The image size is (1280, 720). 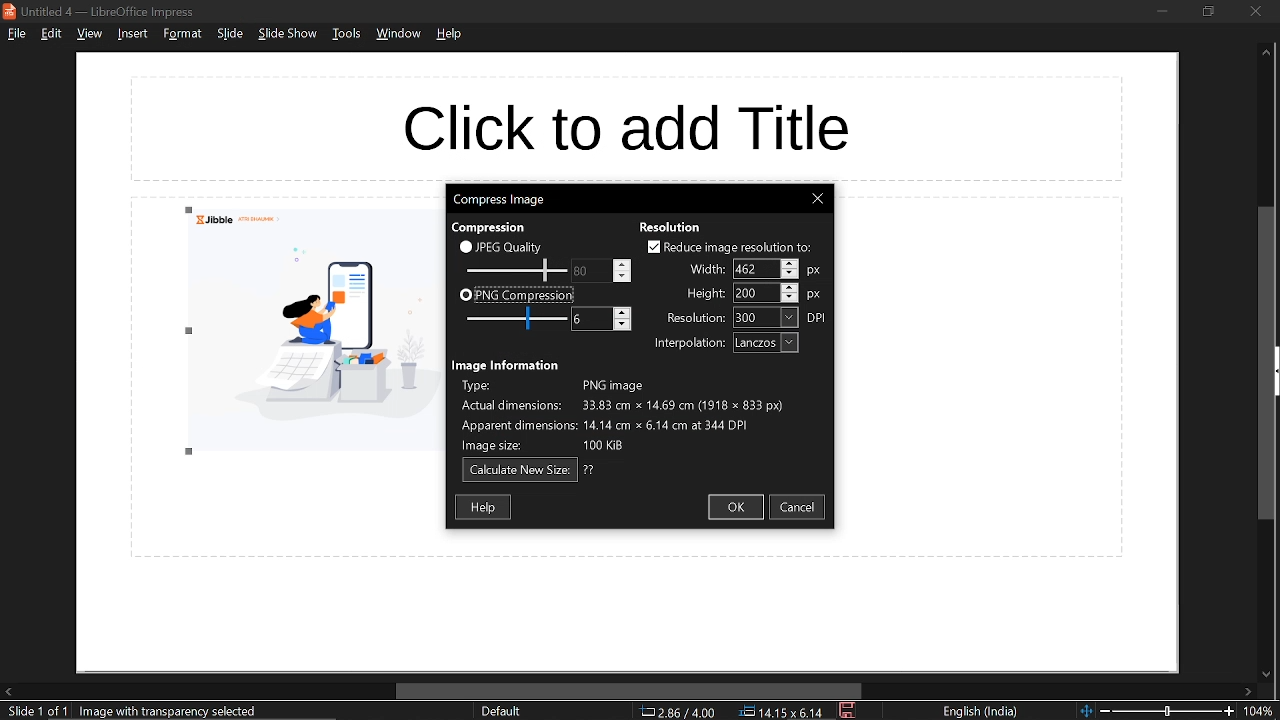 I want to click on interpolation, so click(x=766, y=343).